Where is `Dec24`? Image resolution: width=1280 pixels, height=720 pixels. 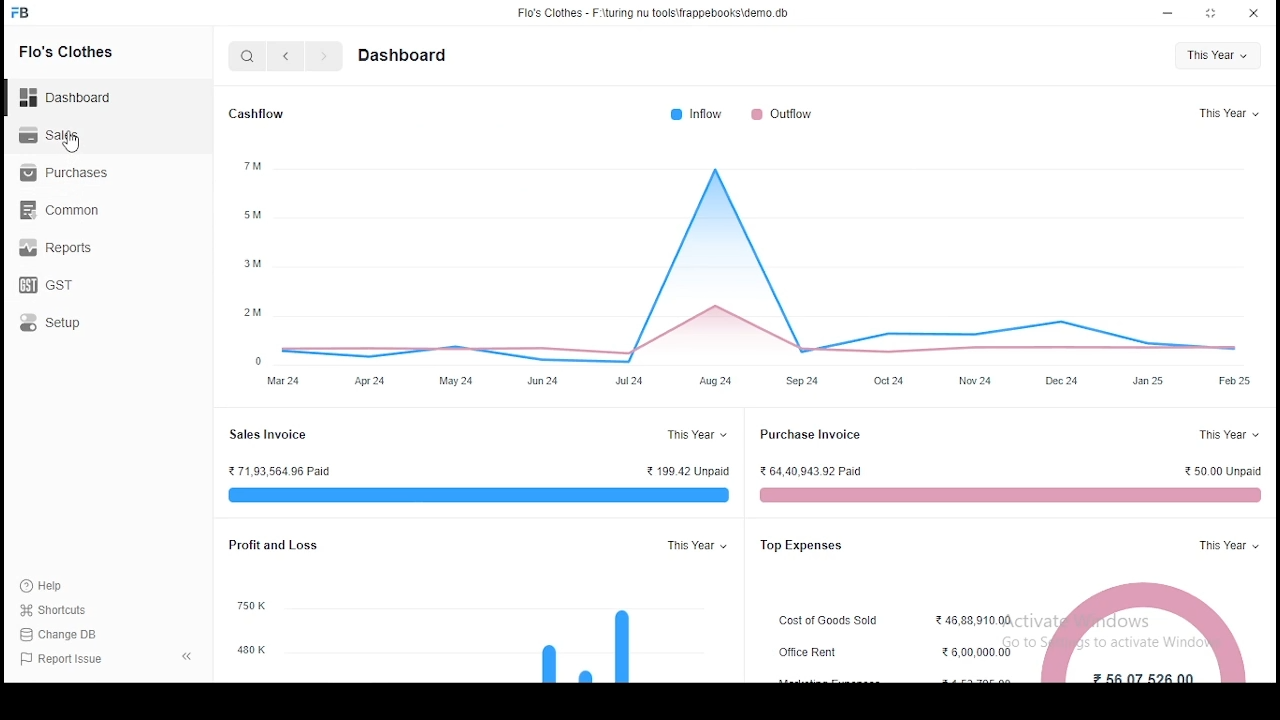 Dec24 is located at coordinates (1062, 381).